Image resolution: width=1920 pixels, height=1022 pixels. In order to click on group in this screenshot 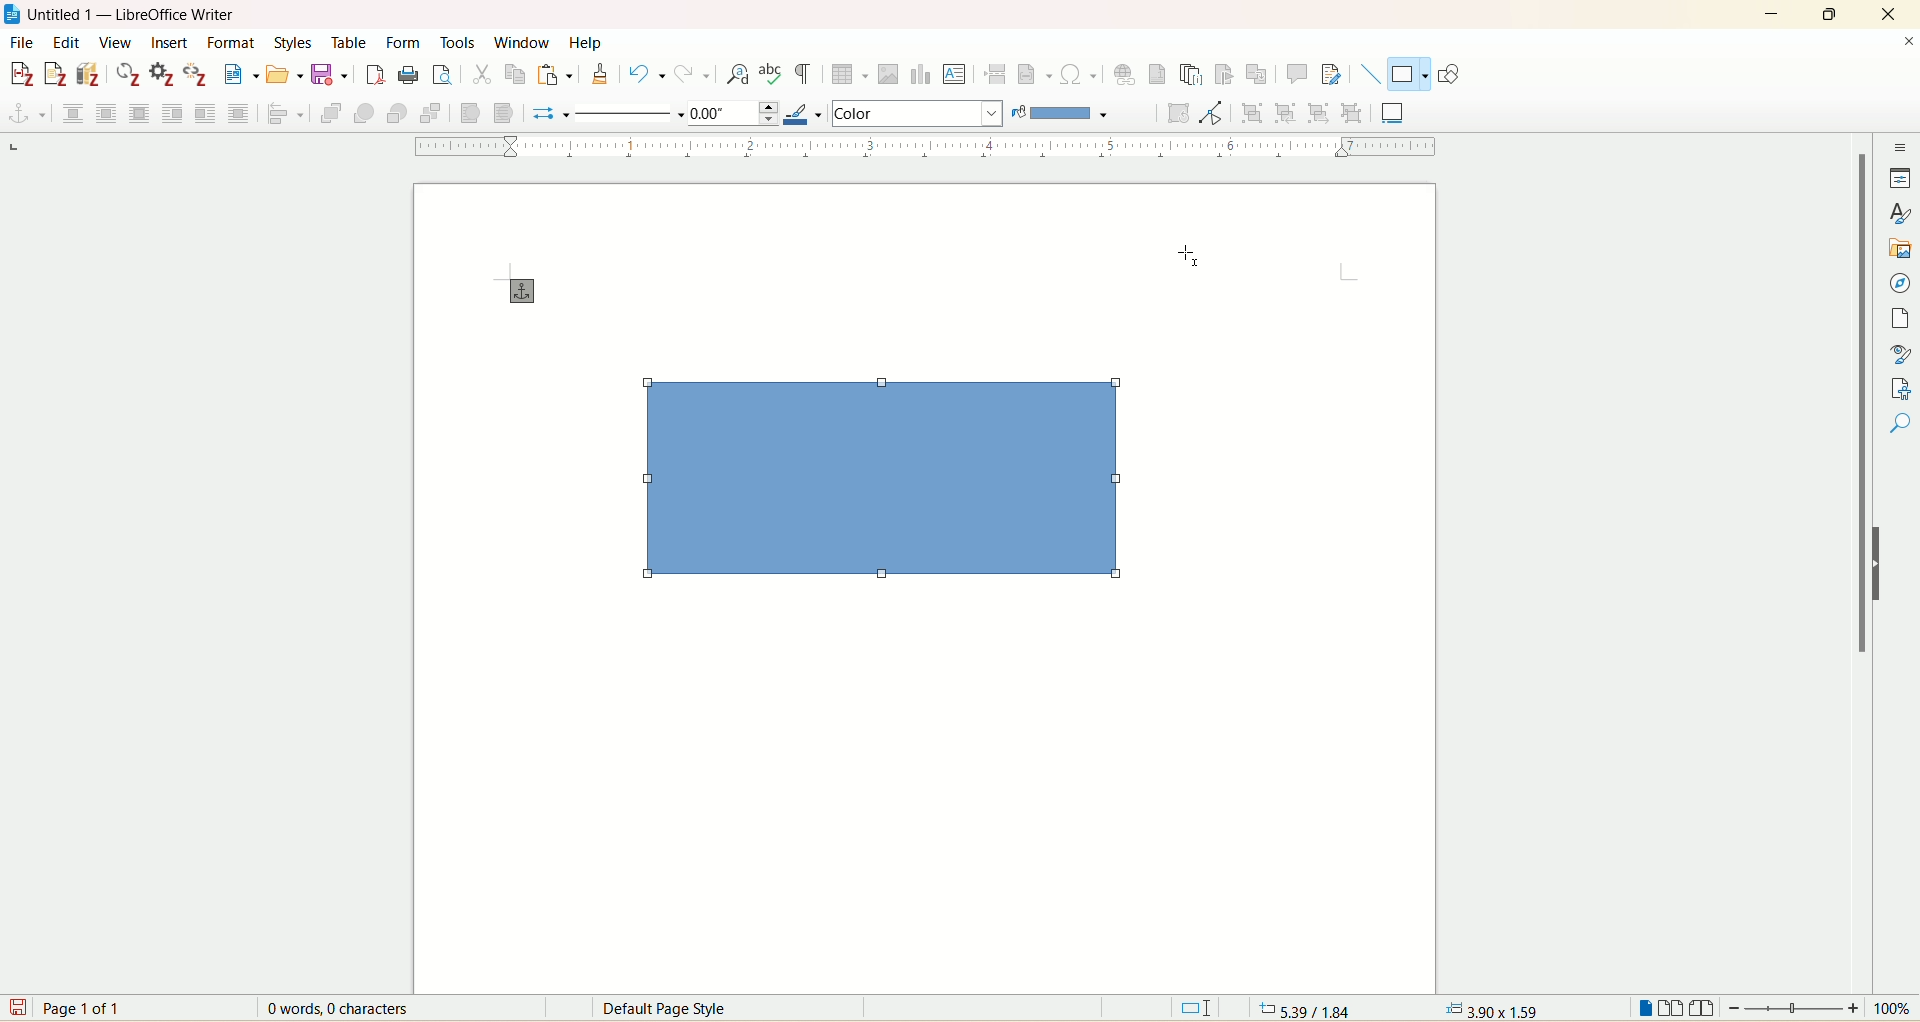, I will do `click(1255, 114)`.